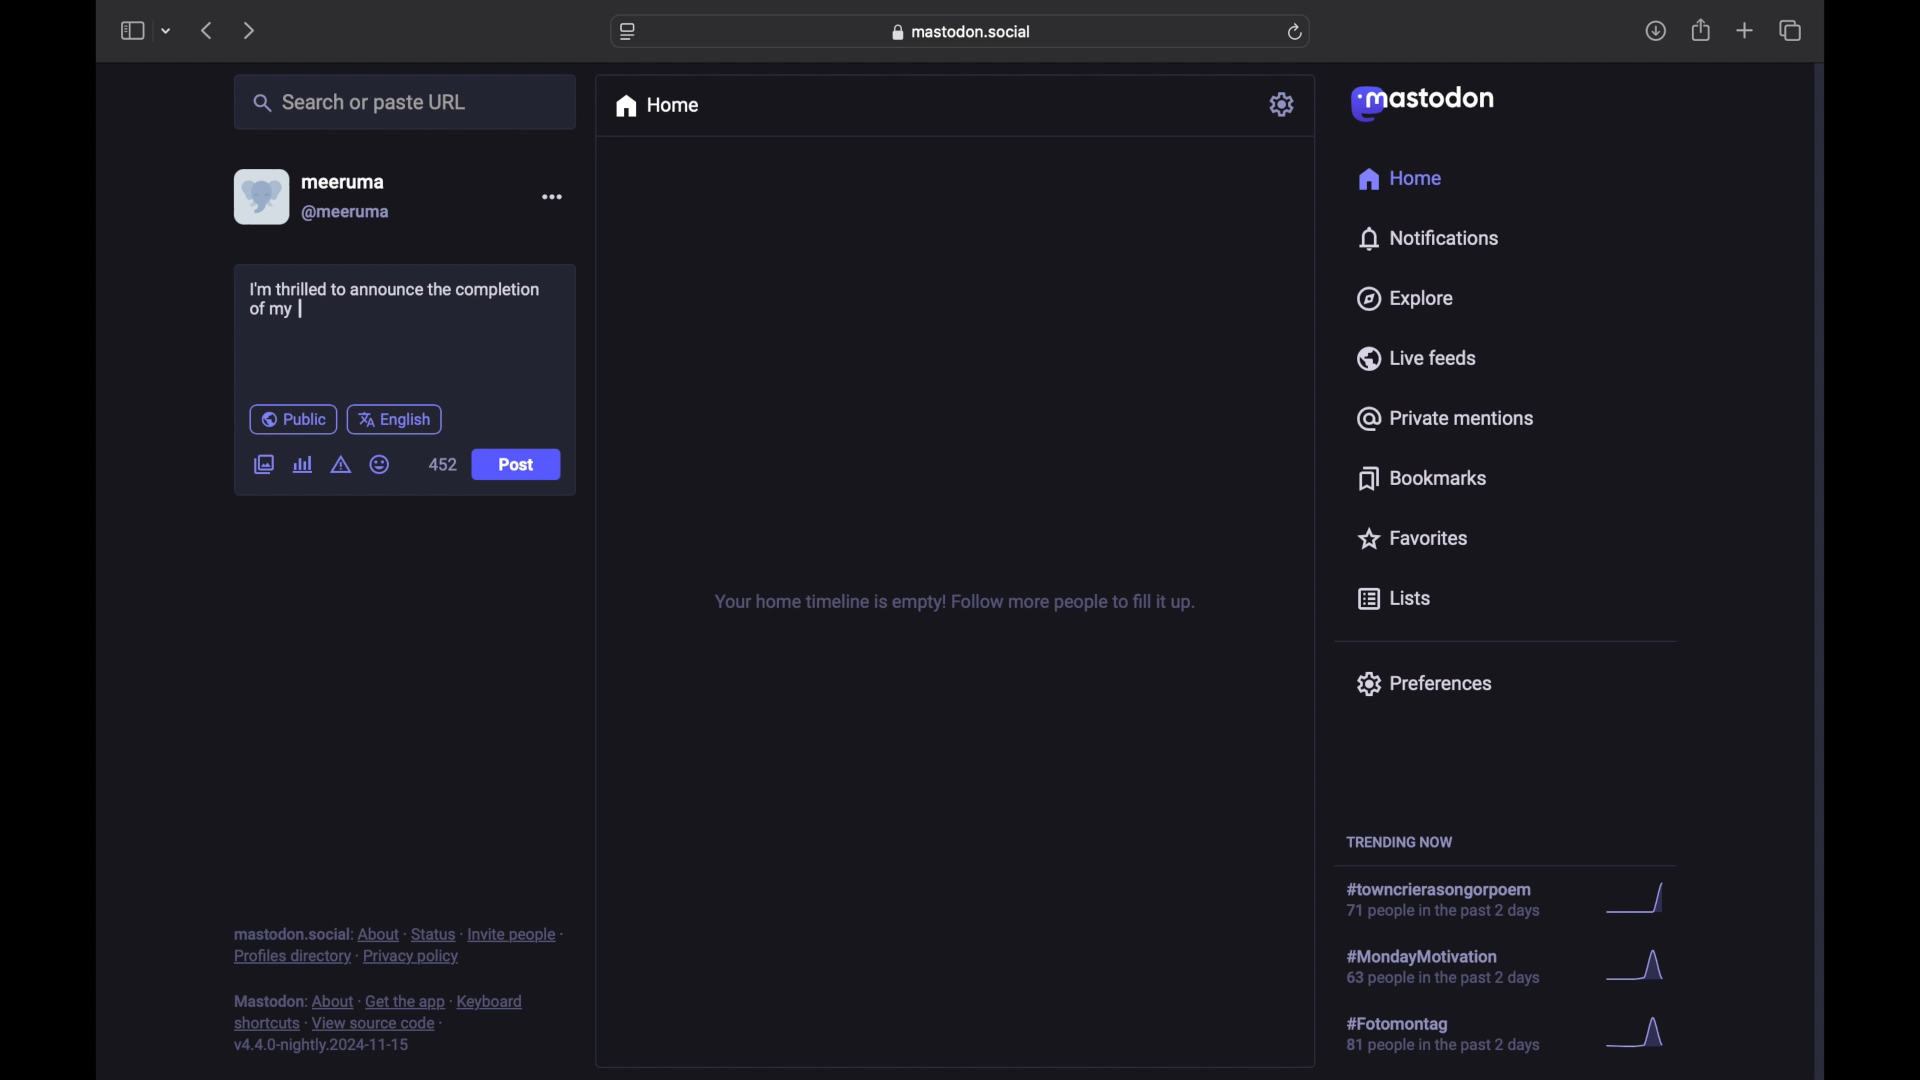 Image resolution: width=1920 pixels, height=1080 pixels. I want to click on hashtag trend, so click(1457, 1032).